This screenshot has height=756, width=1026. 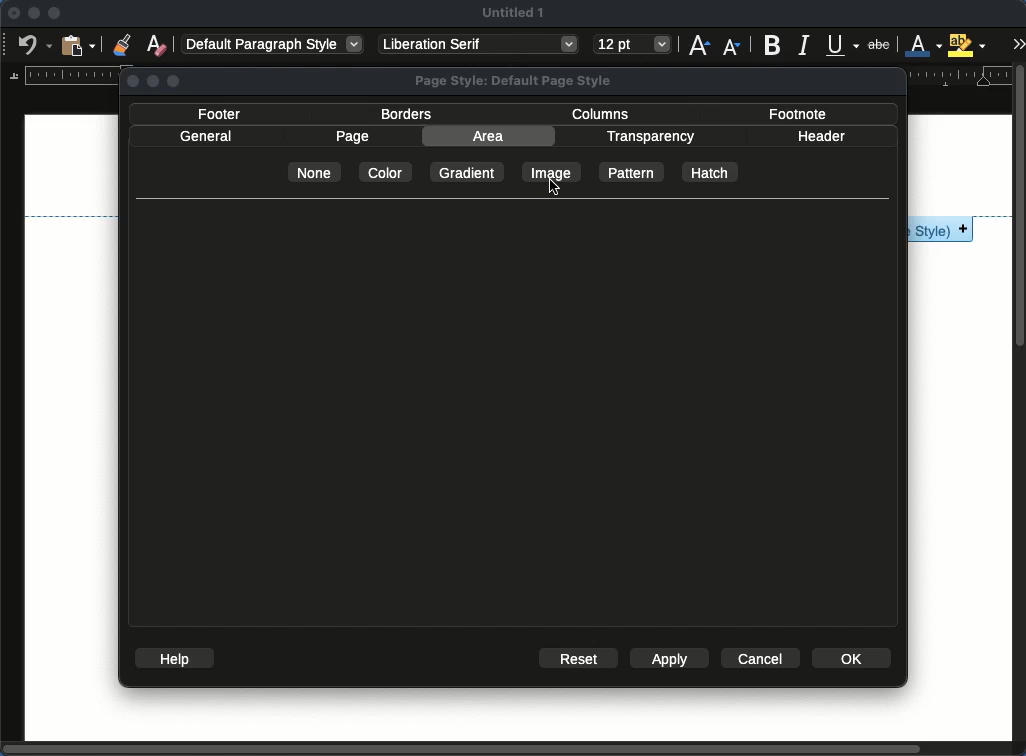 I want to click on image, so click(x=555, y=172).